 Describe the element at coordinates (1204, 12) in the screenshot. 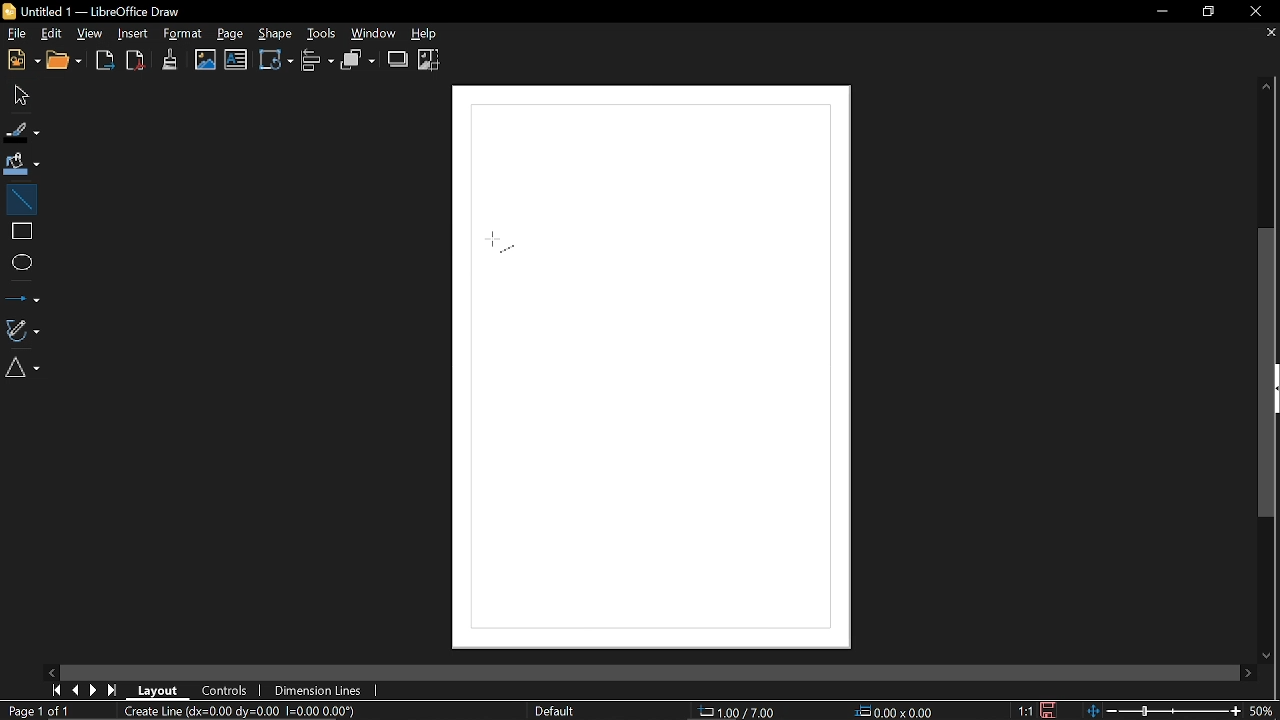

I see `Restore down` at that location.